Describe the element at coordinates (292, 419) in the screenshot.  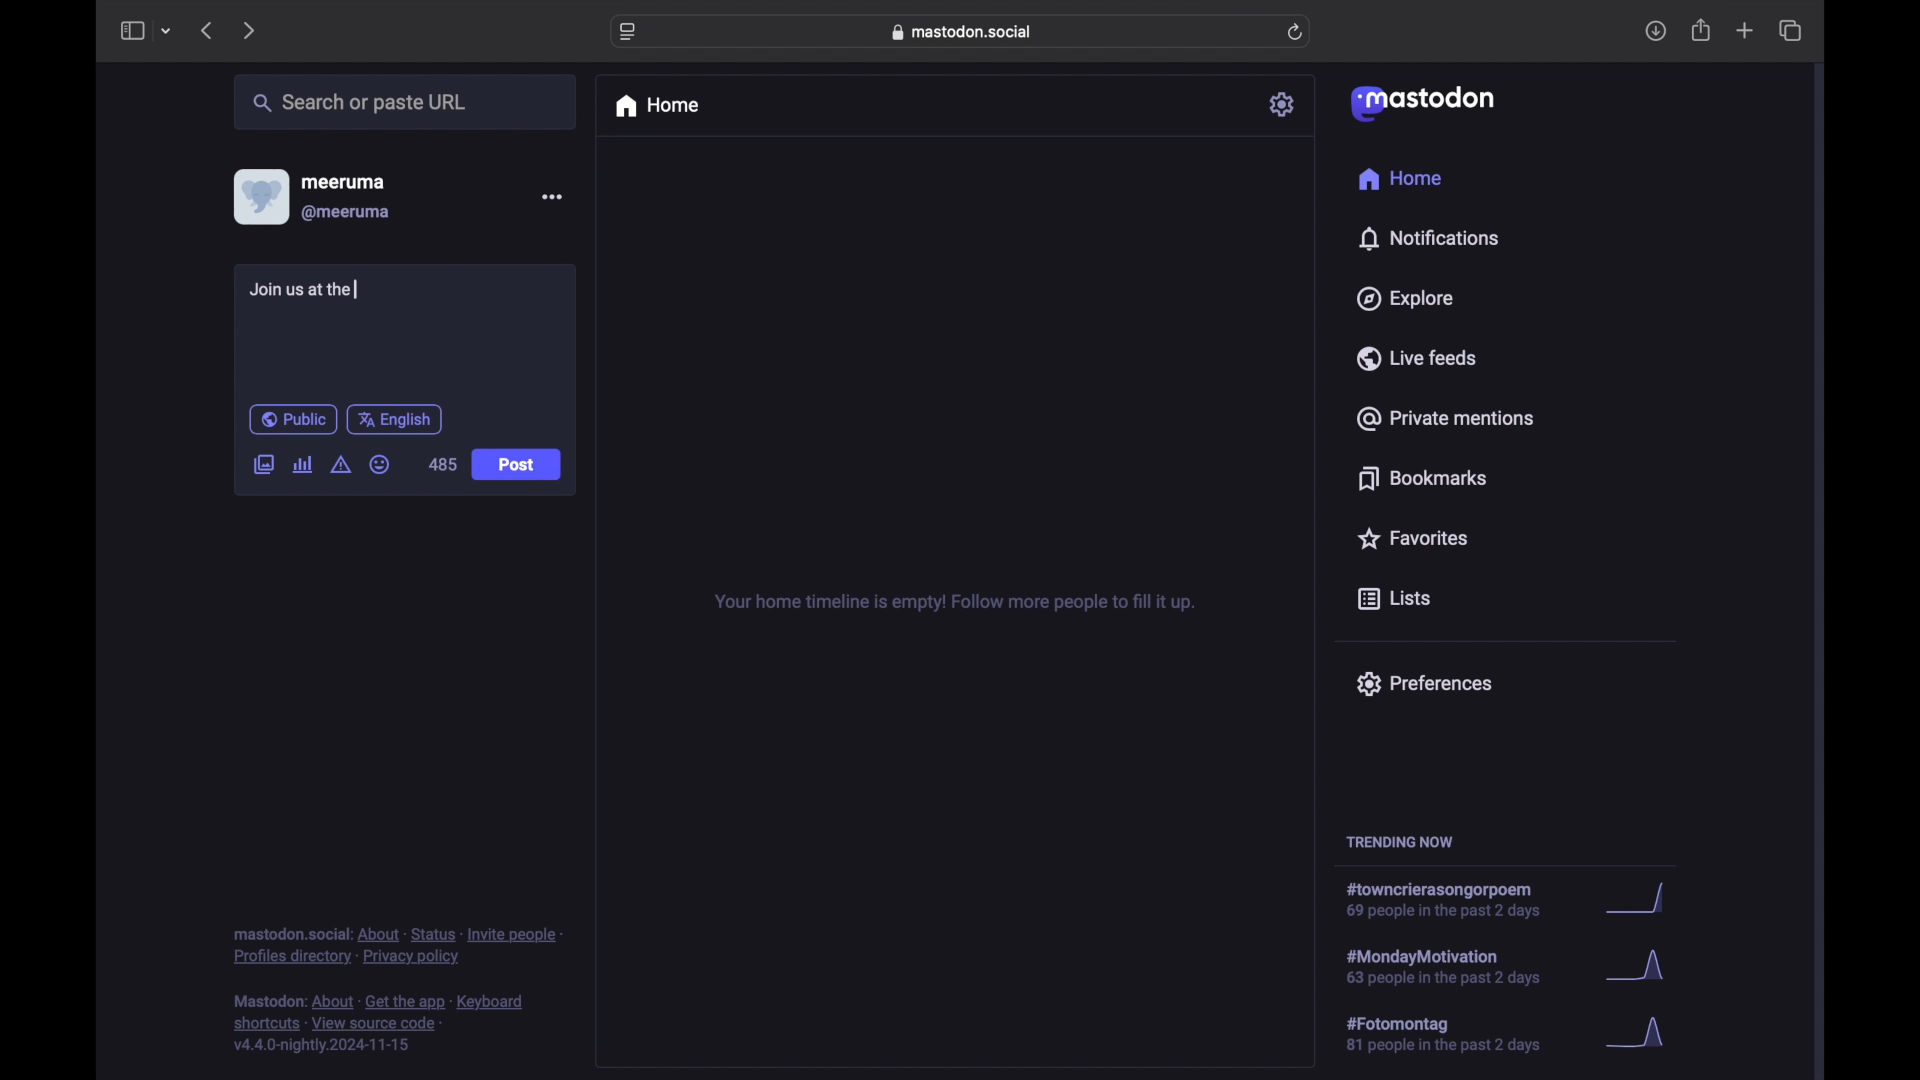
I see `public` at that location.